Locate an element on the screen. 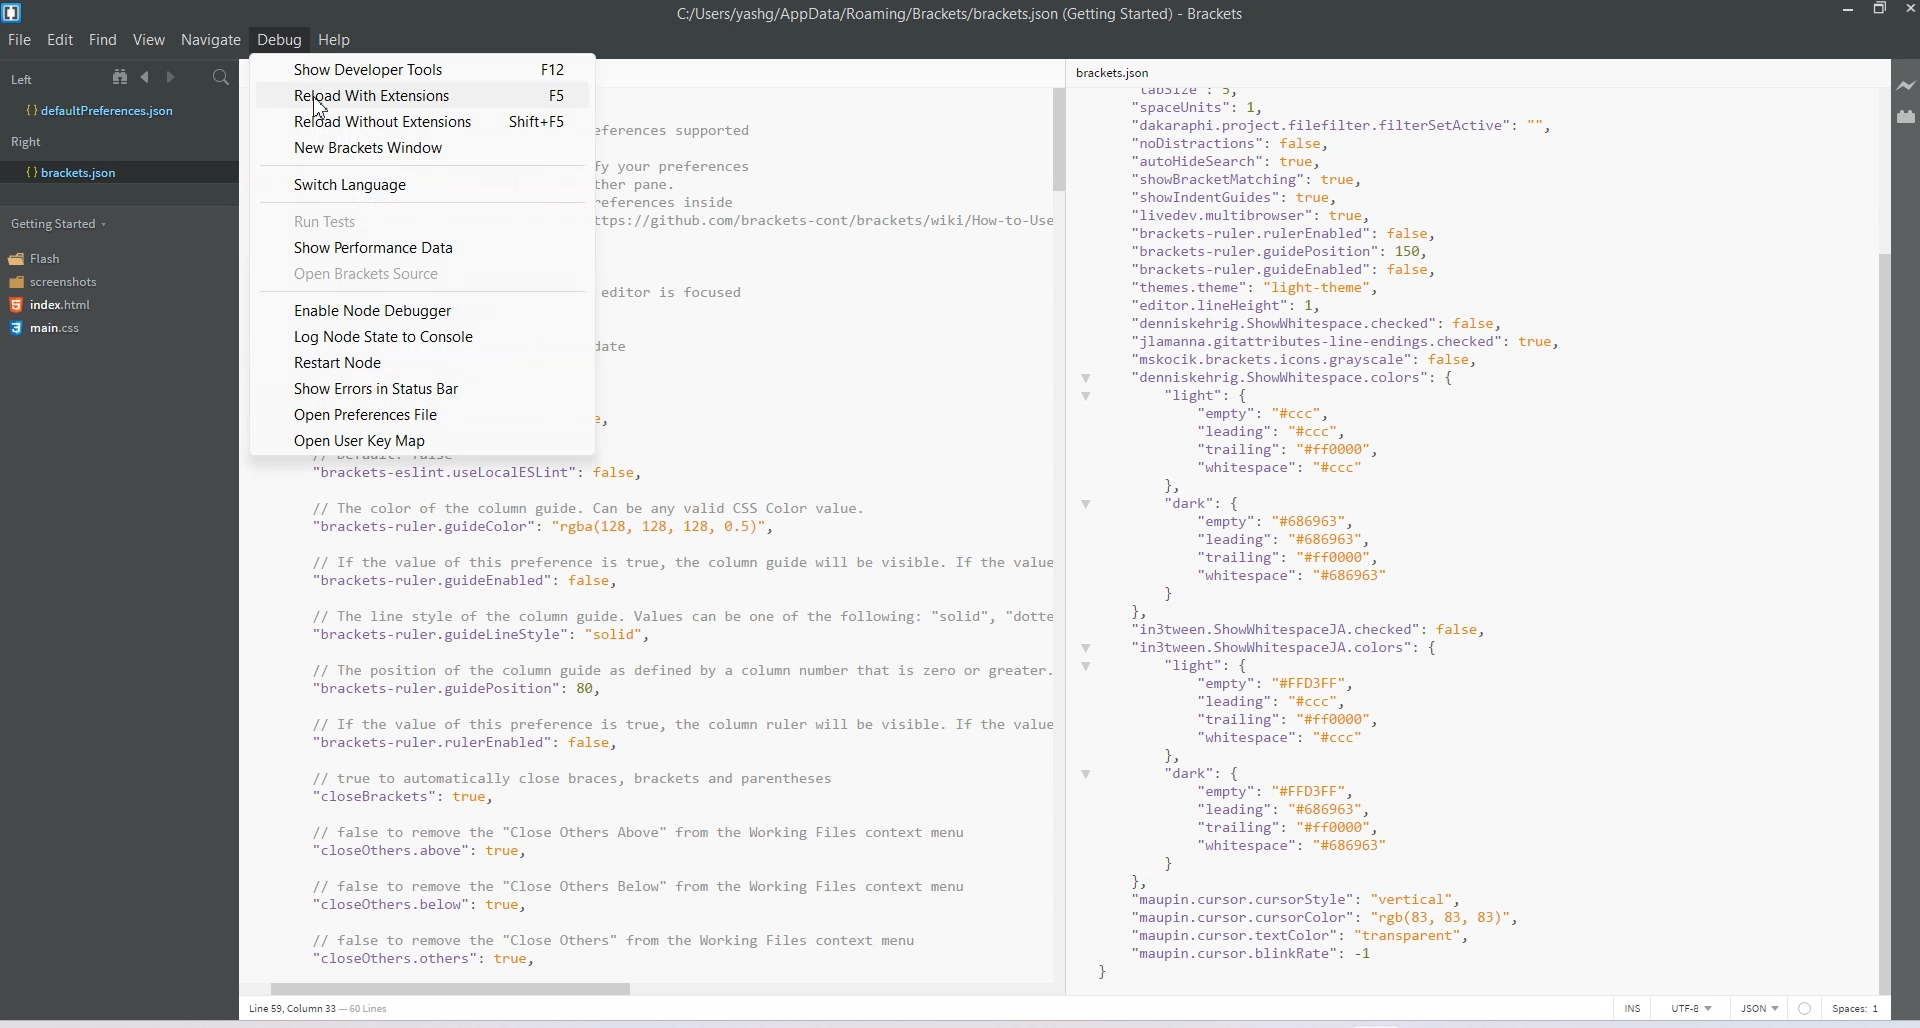  File is located at coordinates (20, 39).